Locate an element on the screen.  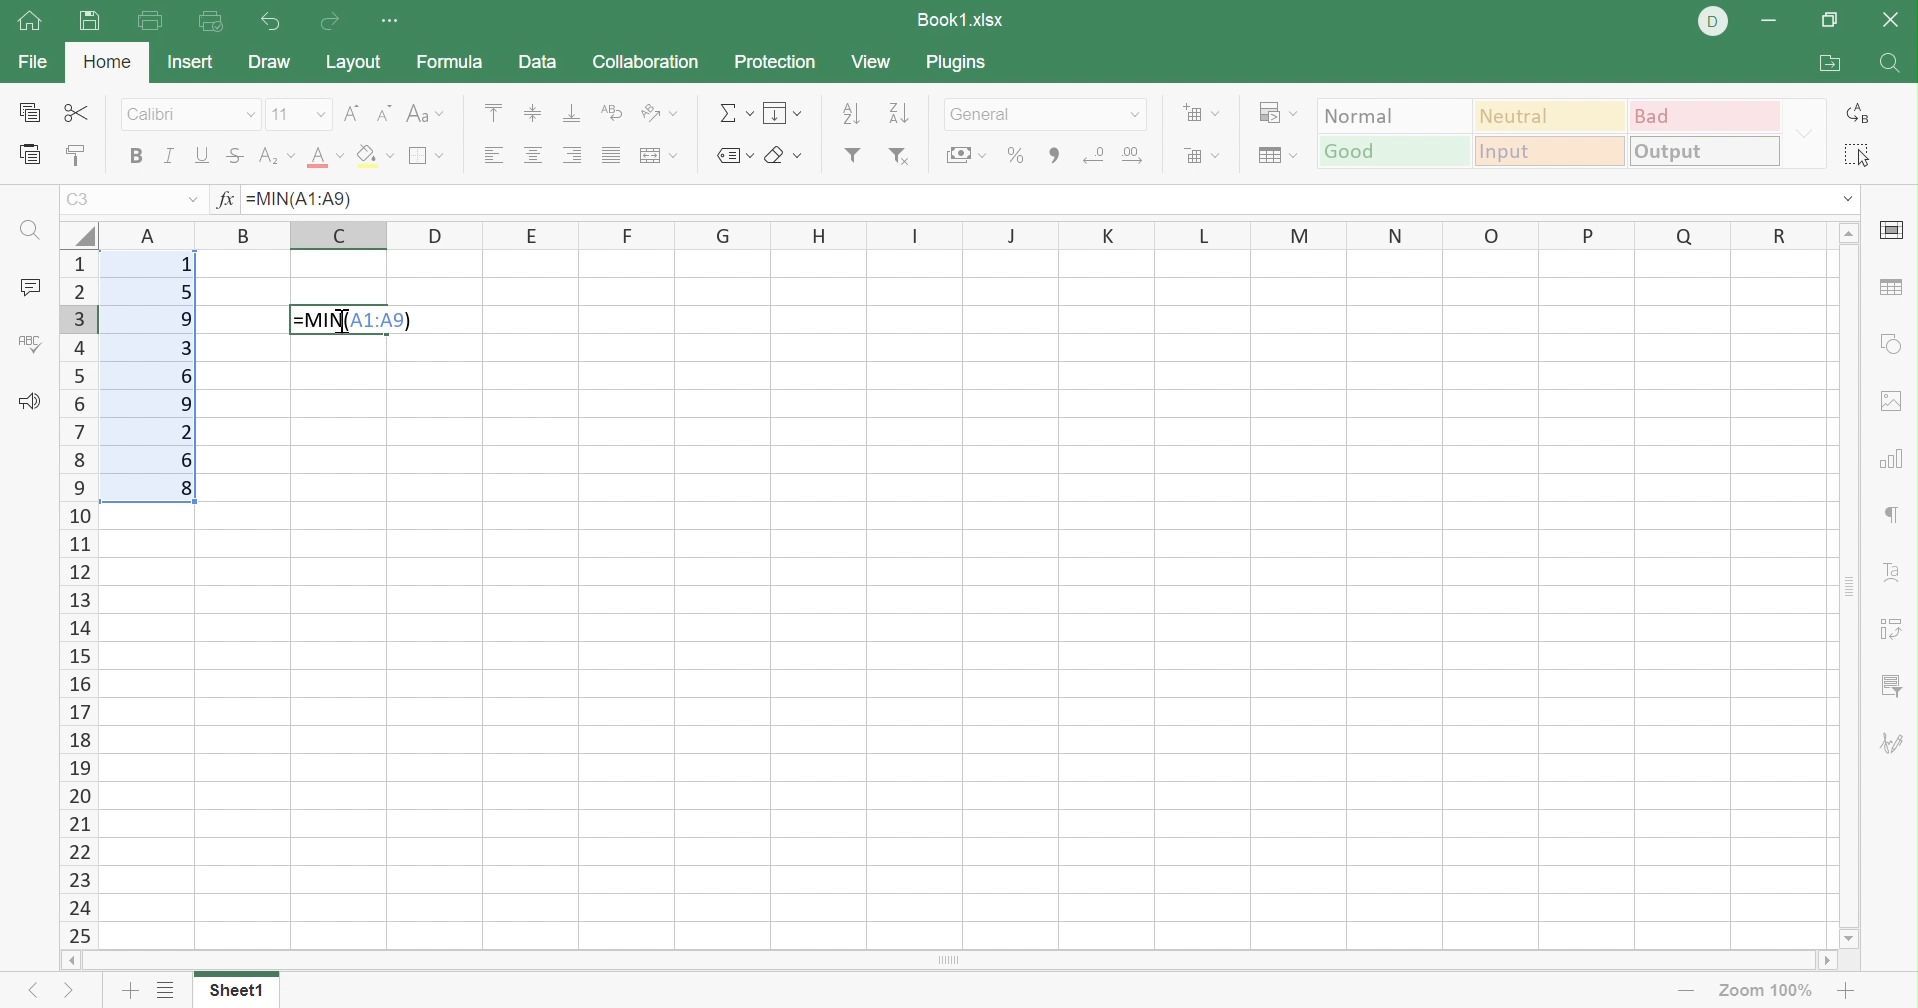
Increment font size is located at coordinates (351, 114).